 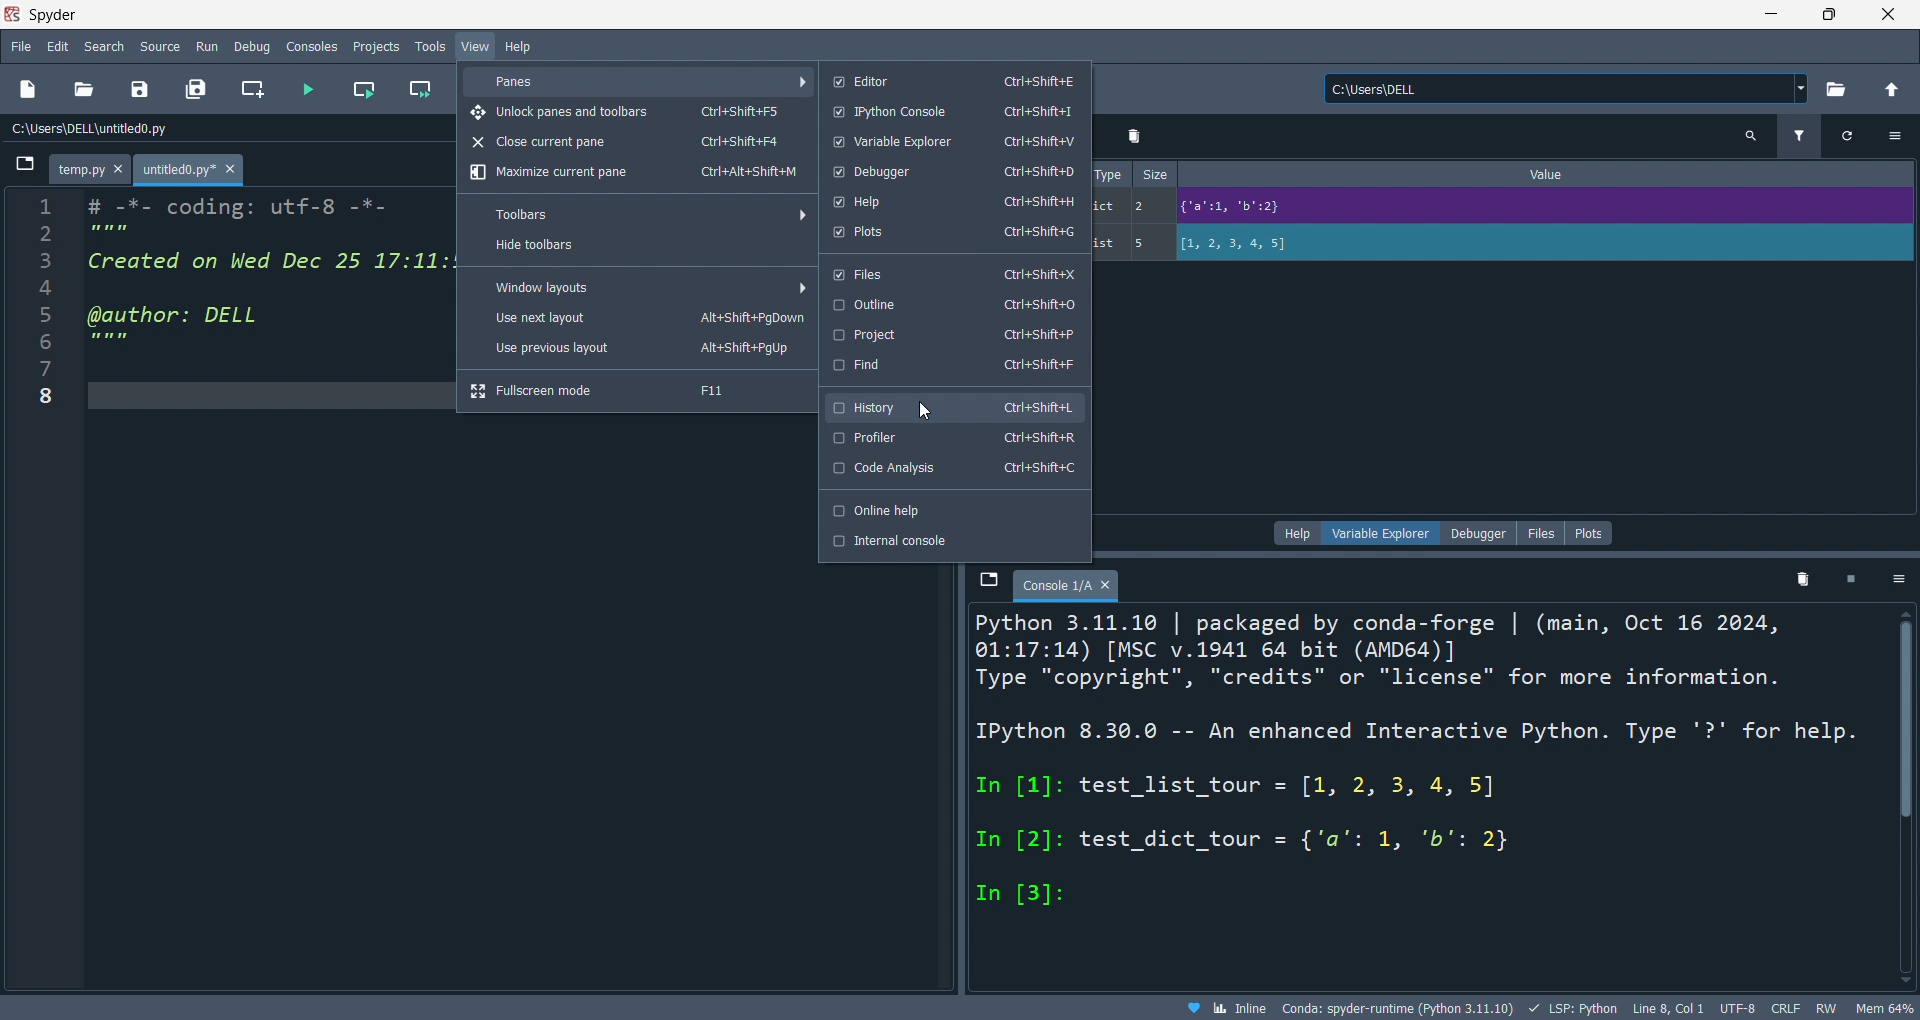 I want to click on open directory, so click(x=1835, y=90).